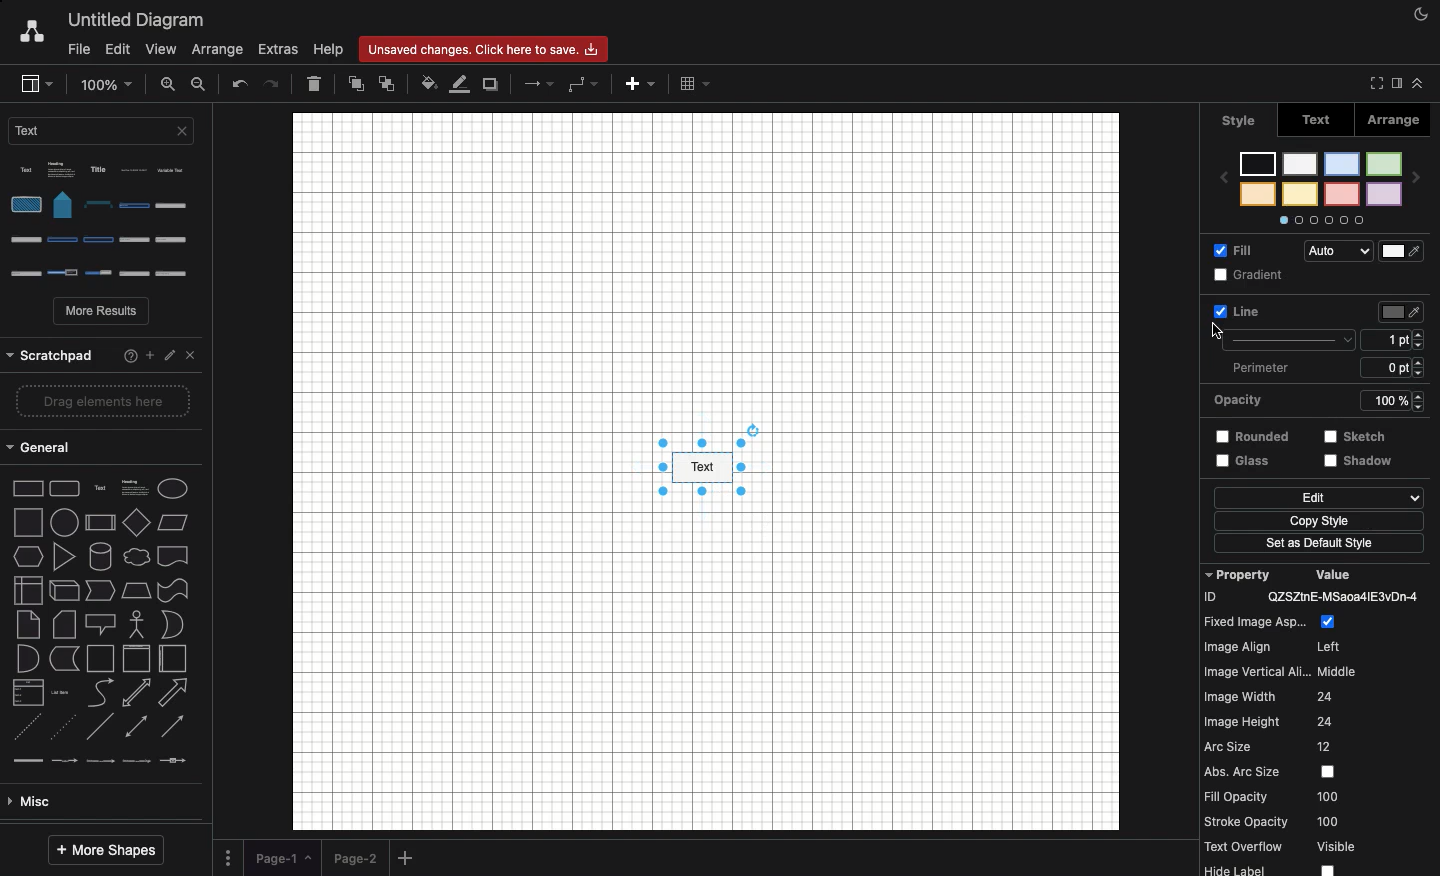 The image size is (1440, 876). What do you see at coordinates (102, 408) in the screenshot?
I see `2d shapes` at bounding box center [102, 408].